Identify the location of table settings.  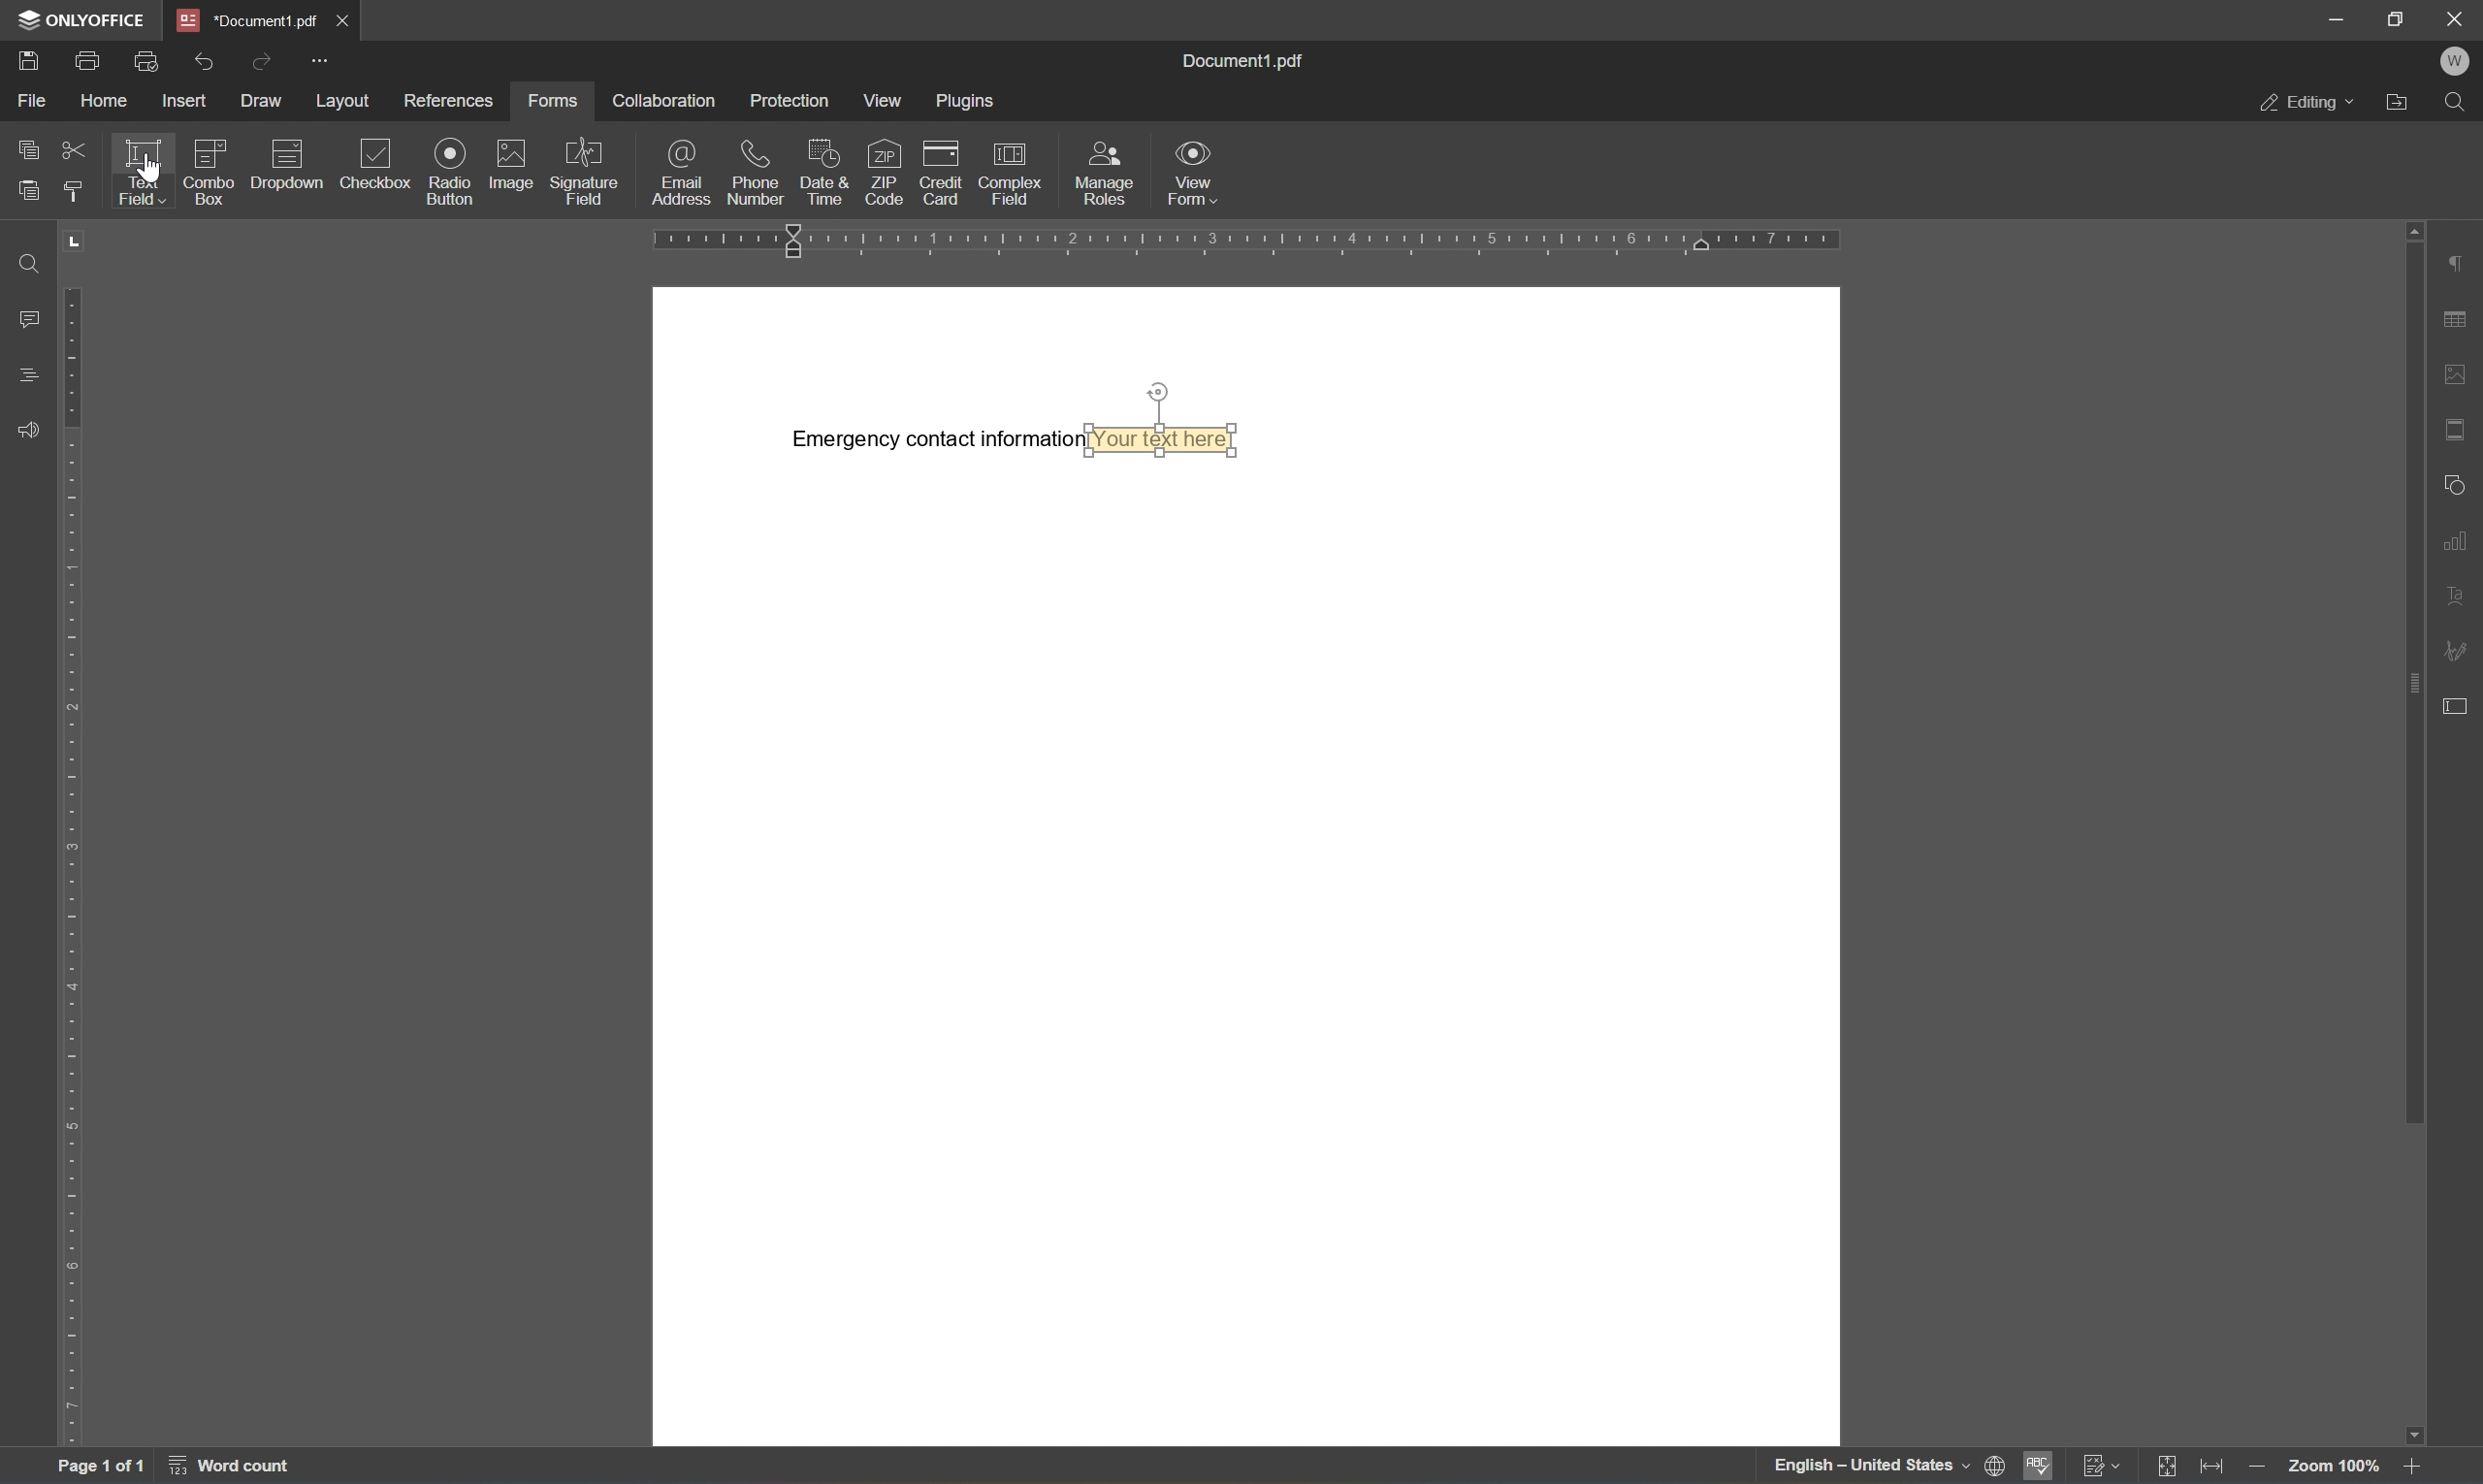
(2459, 317).